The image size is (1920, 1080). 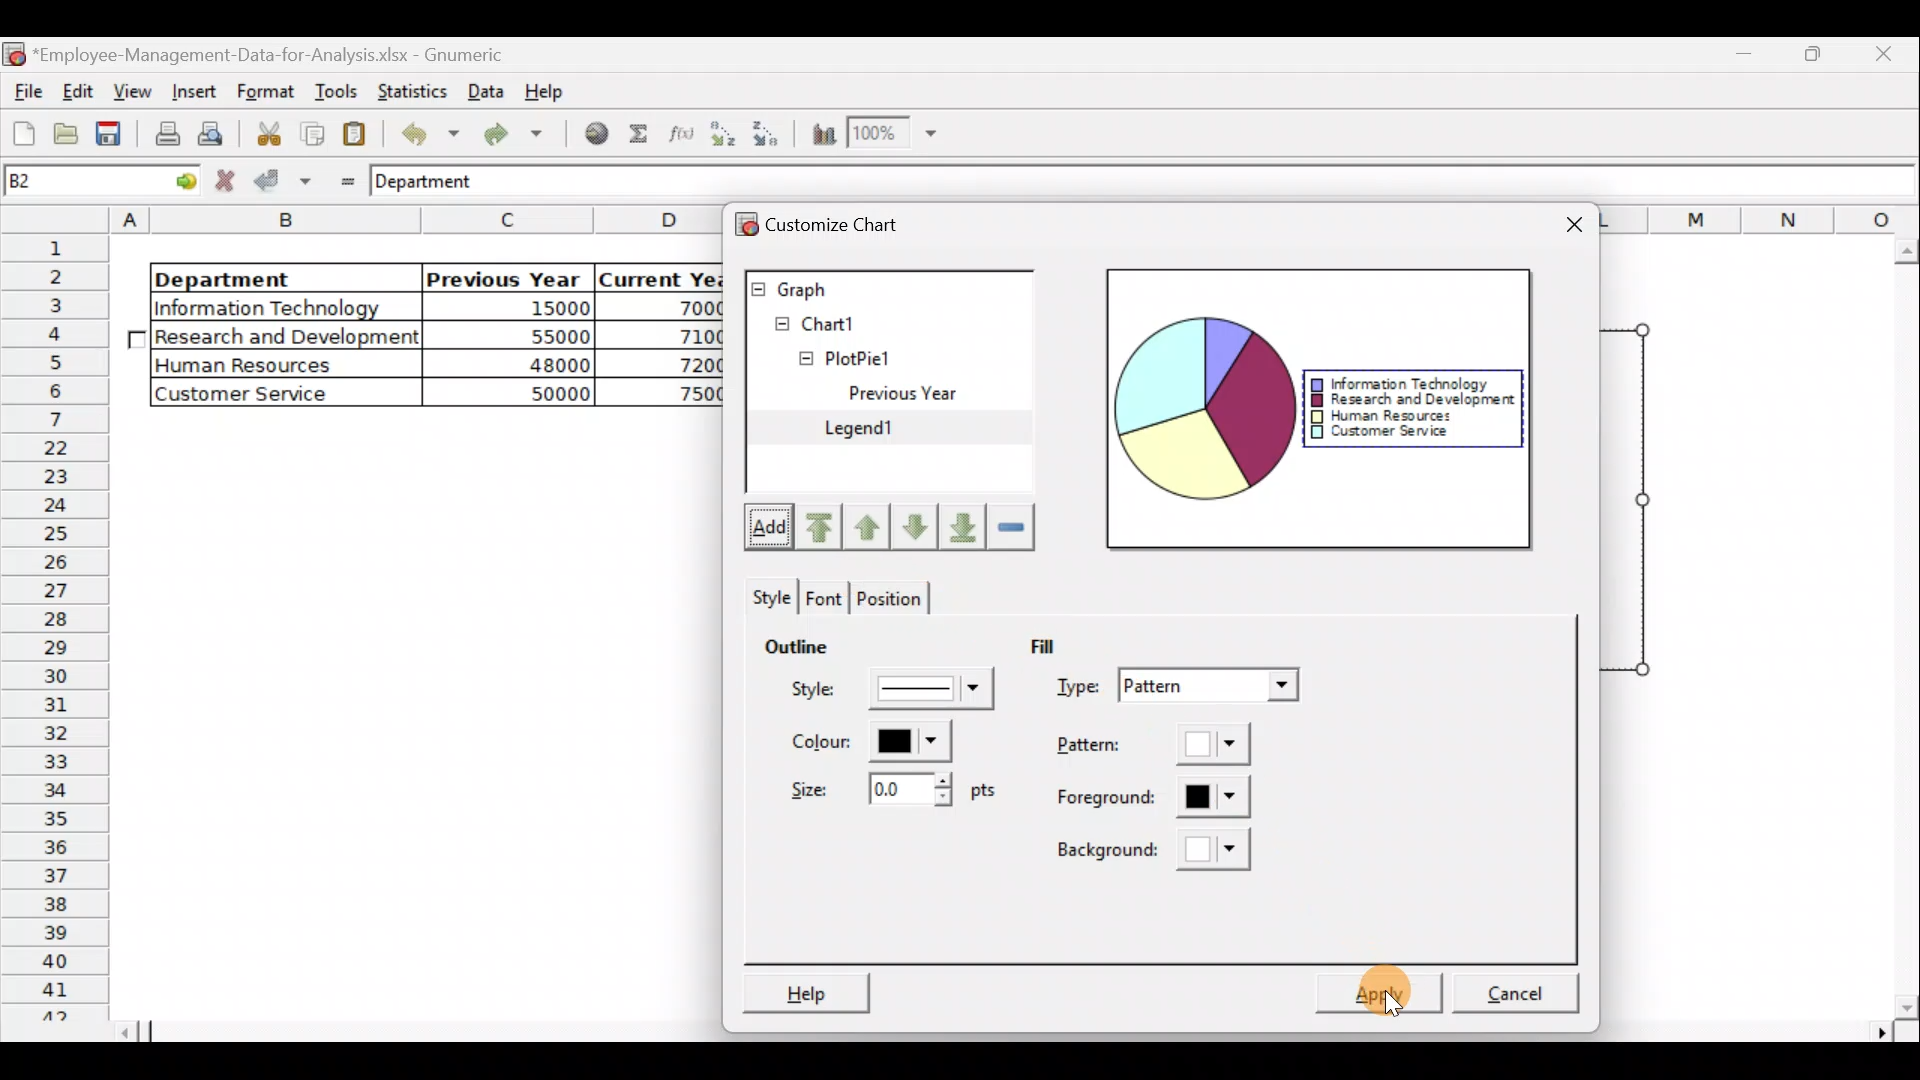 What do you see at coordinates (1885, 57) in the screenshot?
I see `Close` at bounding box center [1885, 57].